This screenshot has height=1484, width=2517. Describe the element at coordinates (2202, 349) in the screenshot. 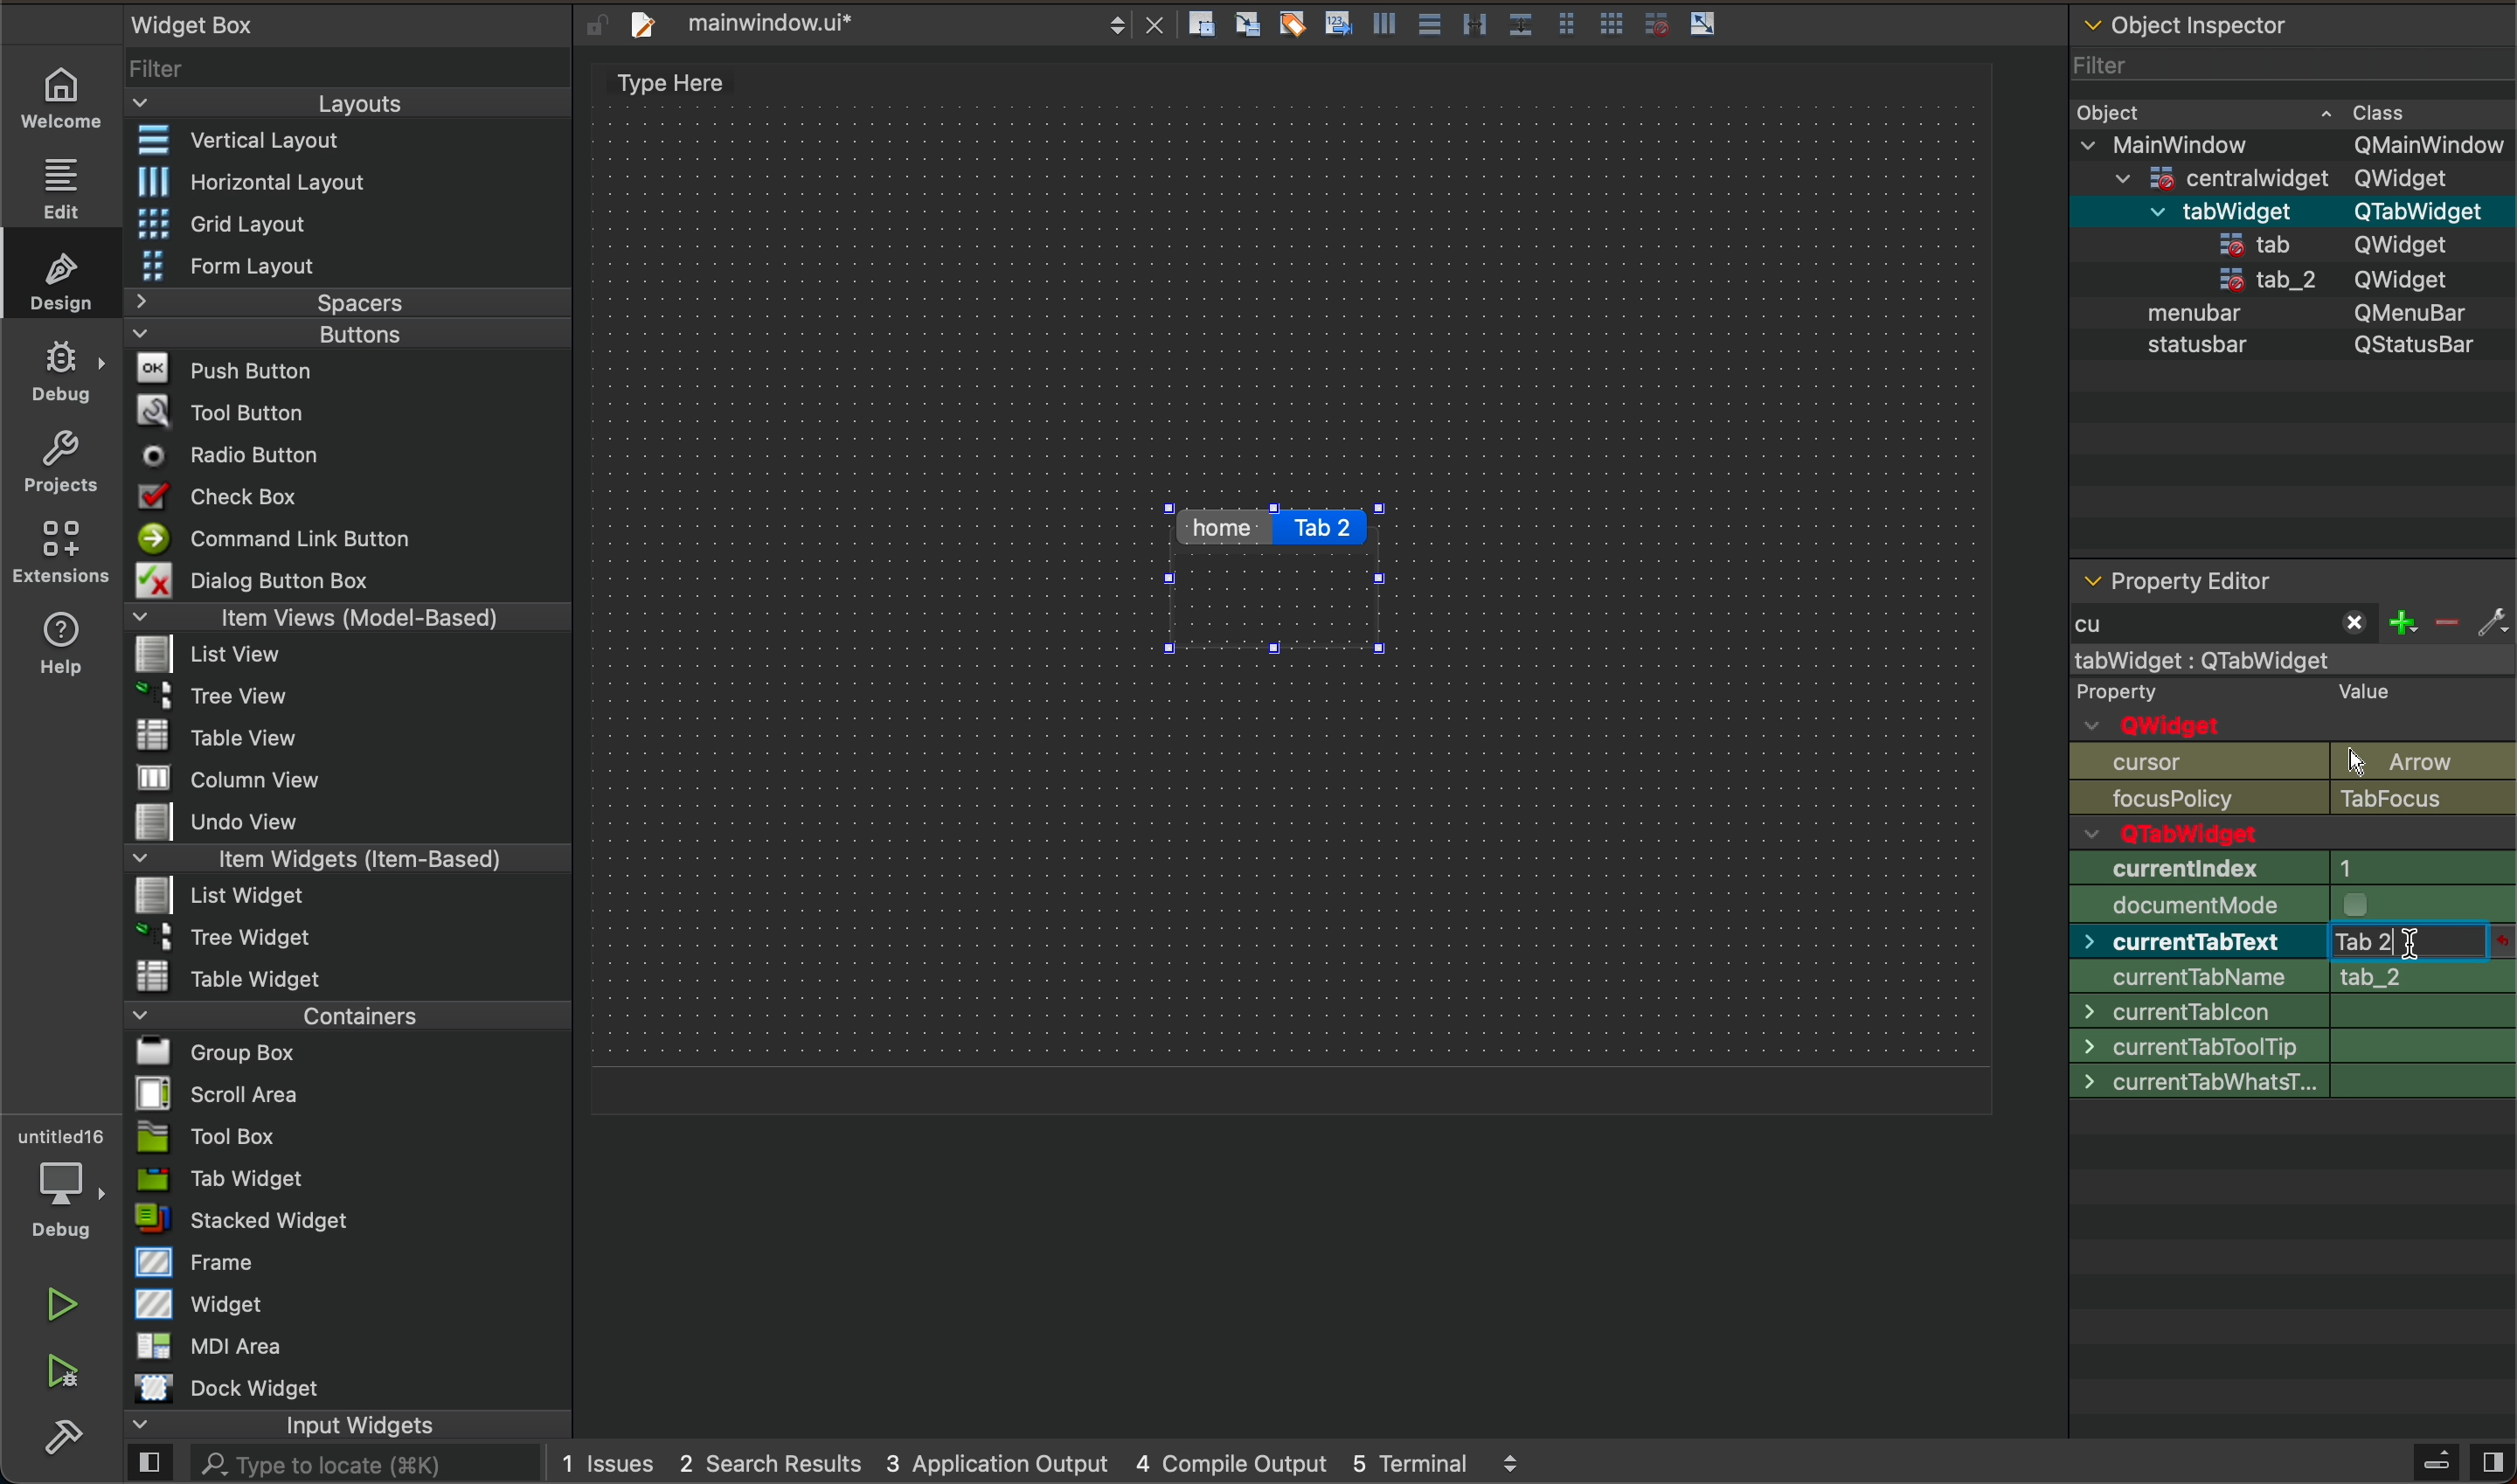

I see `statusbar` at that location.